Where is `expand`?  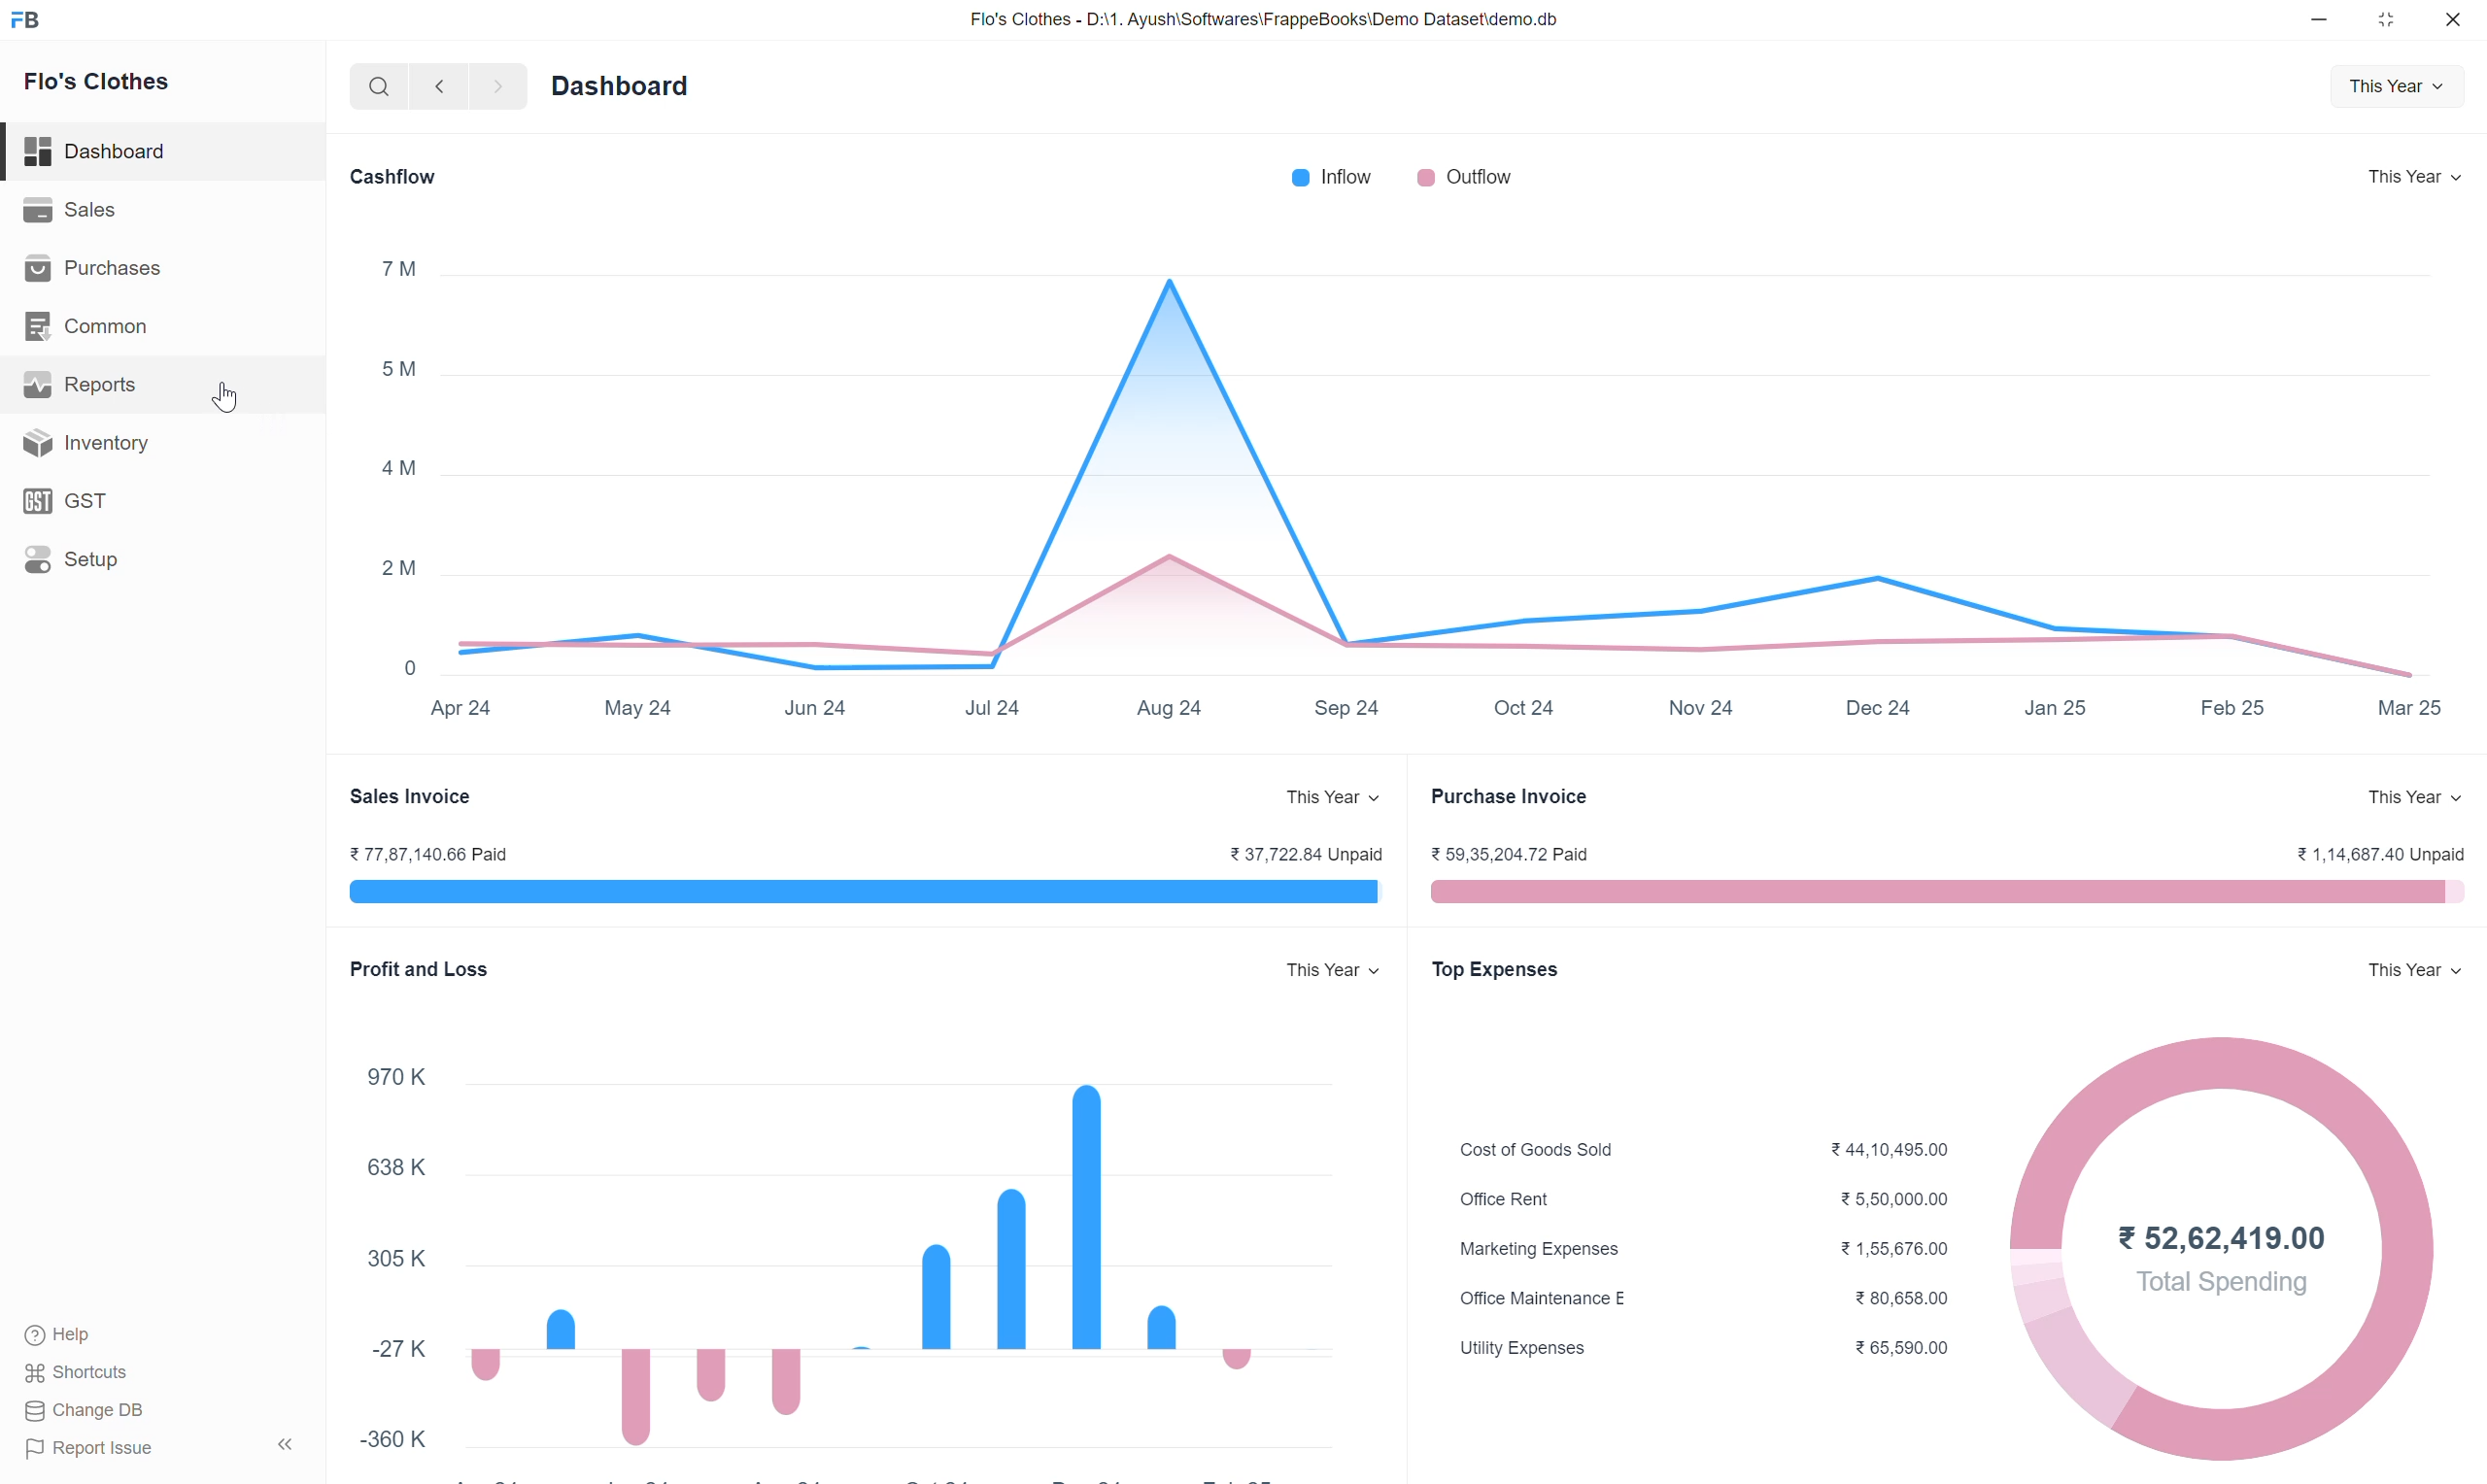
expand is located at coordinates (285, 1440).